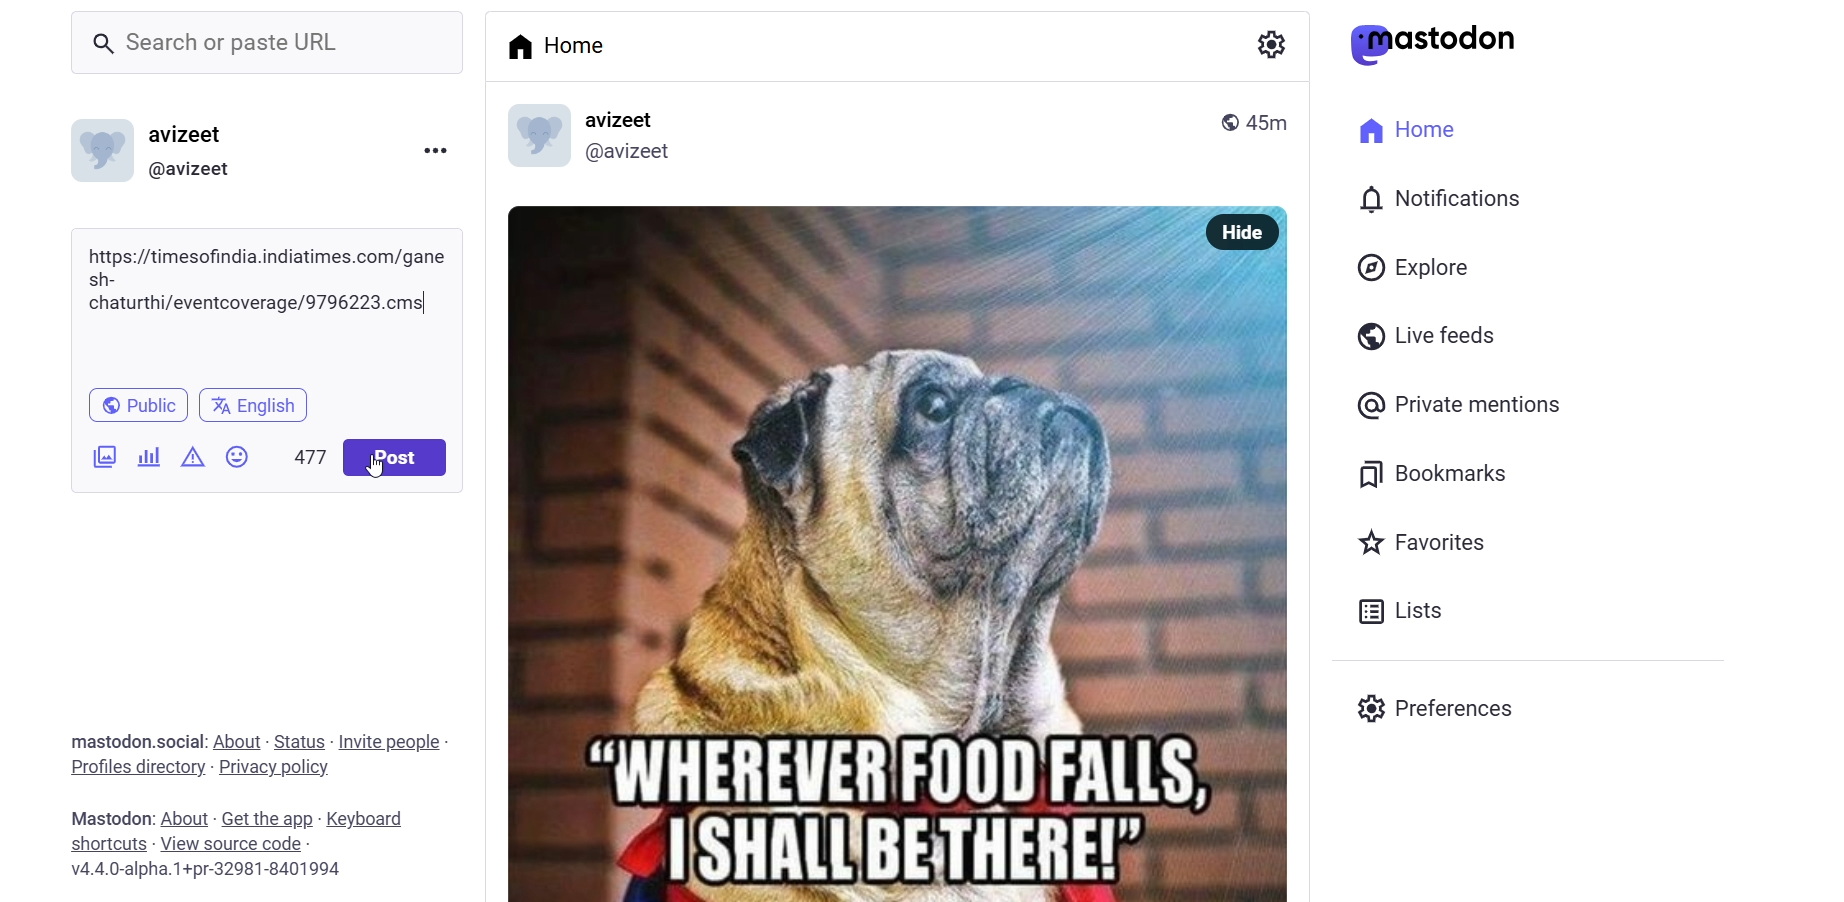 The image size is (1844, 902). I want to click on (@avizeet, so click(209, 168).